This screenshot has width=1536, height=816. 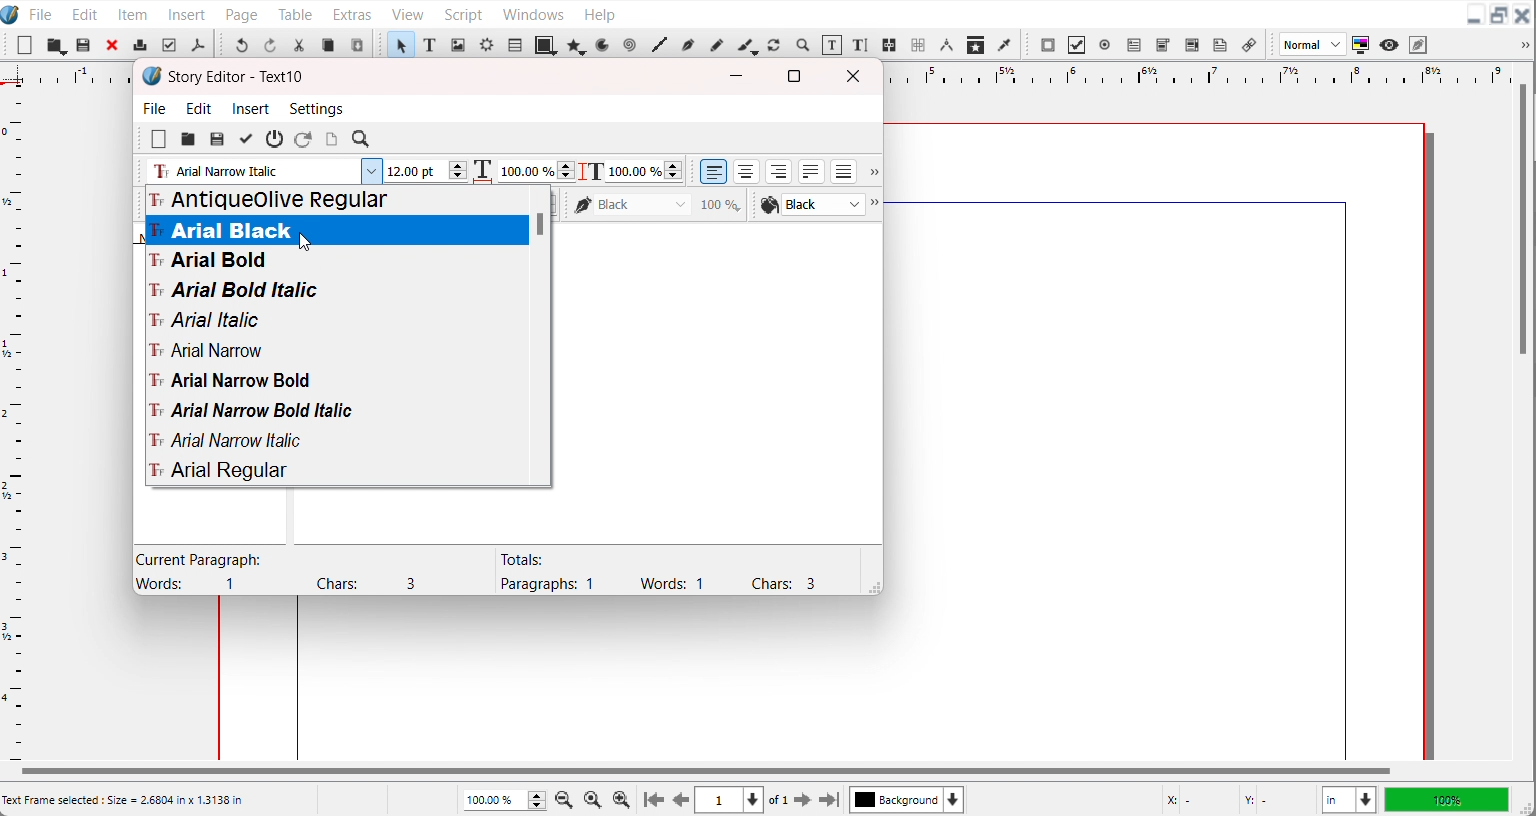 What do you see at coordinates (336, 319) in the screenshot?
I see `Font` at bounding box center [336, 319].